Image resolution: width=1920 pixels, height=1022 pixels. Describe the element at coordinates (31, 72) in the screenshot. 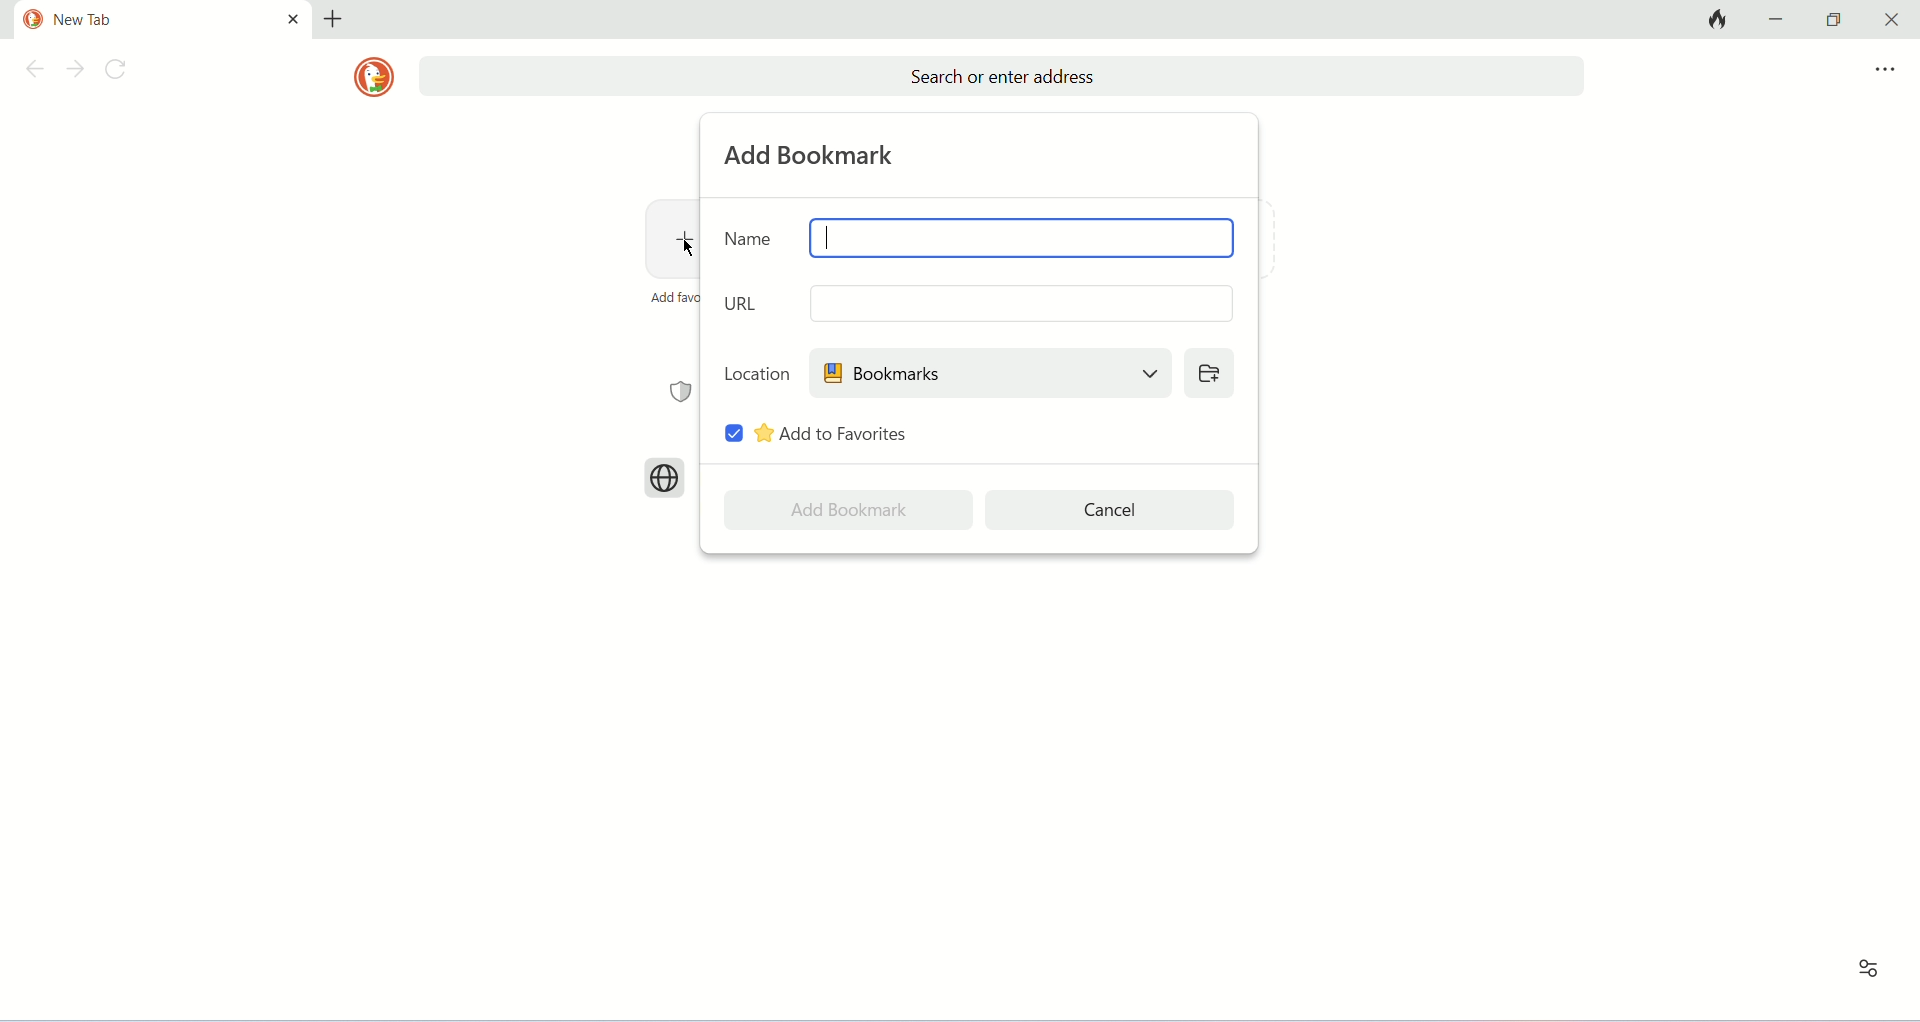

I see `go back` at that location.